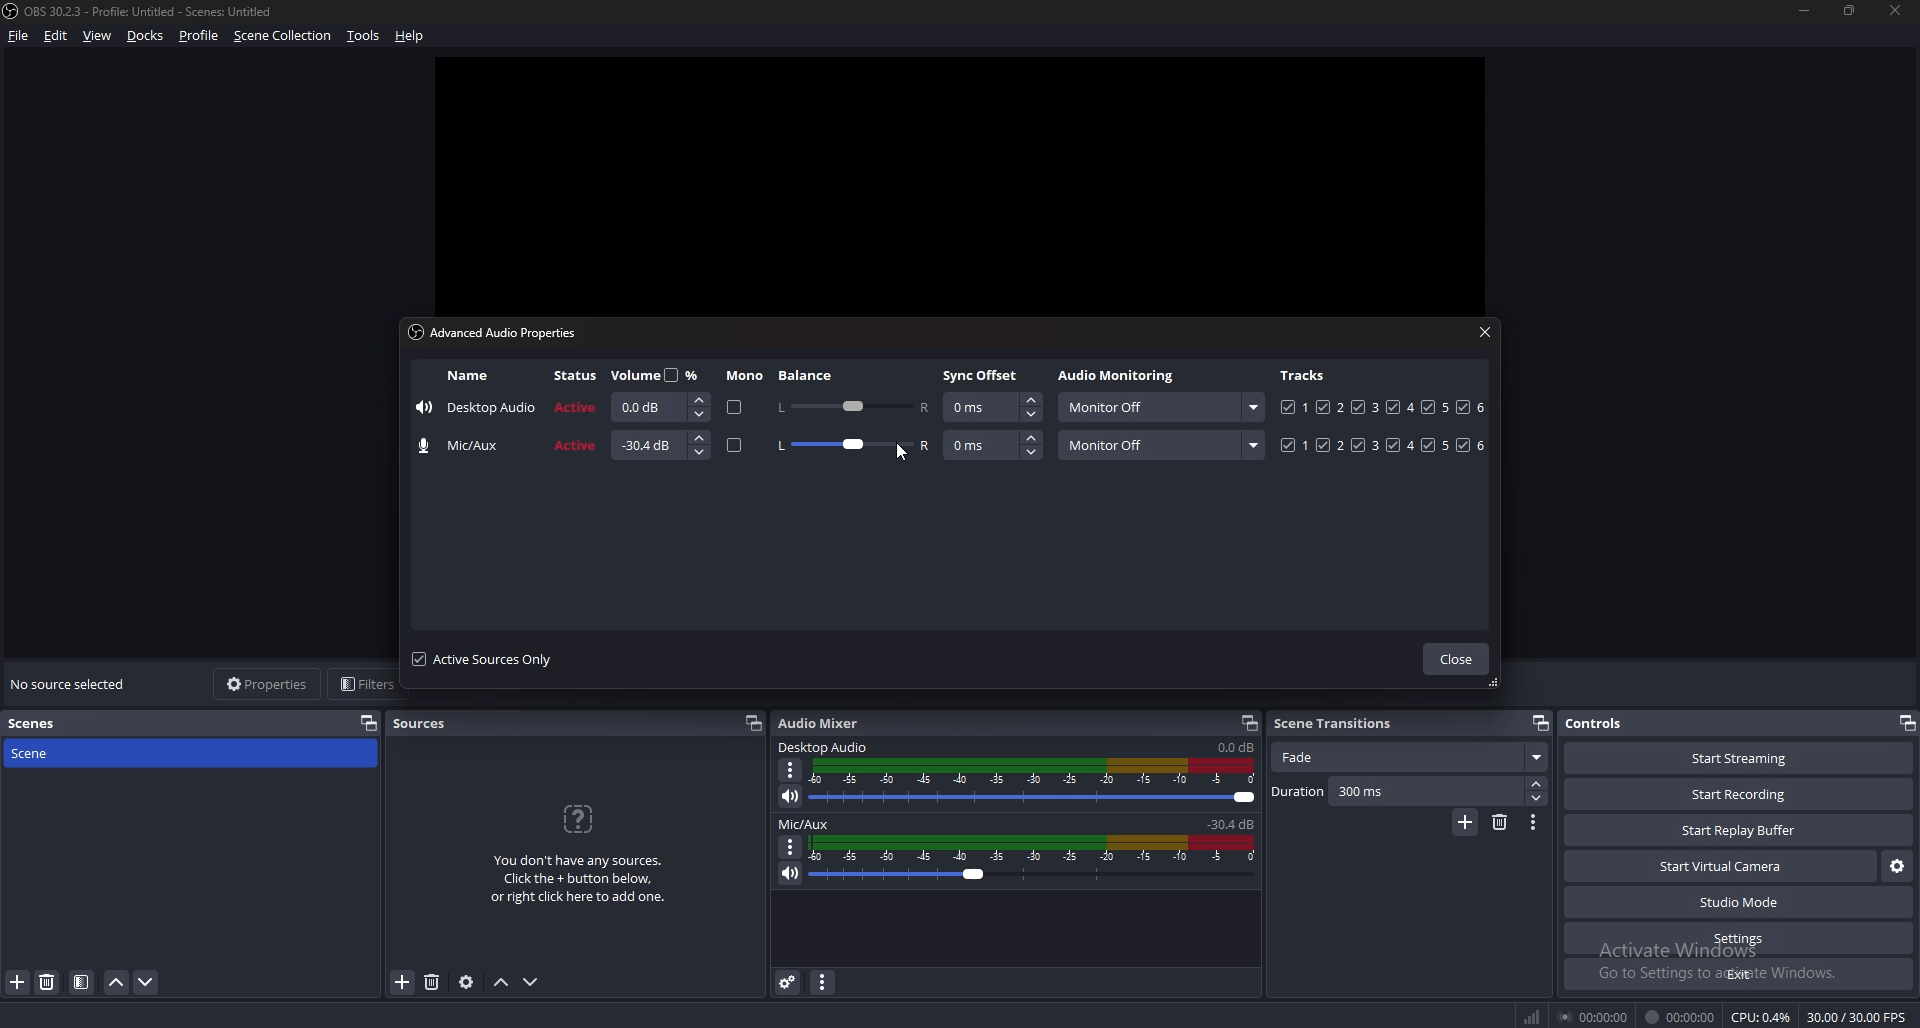  Describe the element at coordinates (1037, 782) in the screenshot. I see `desktop audio adjust` at that location.